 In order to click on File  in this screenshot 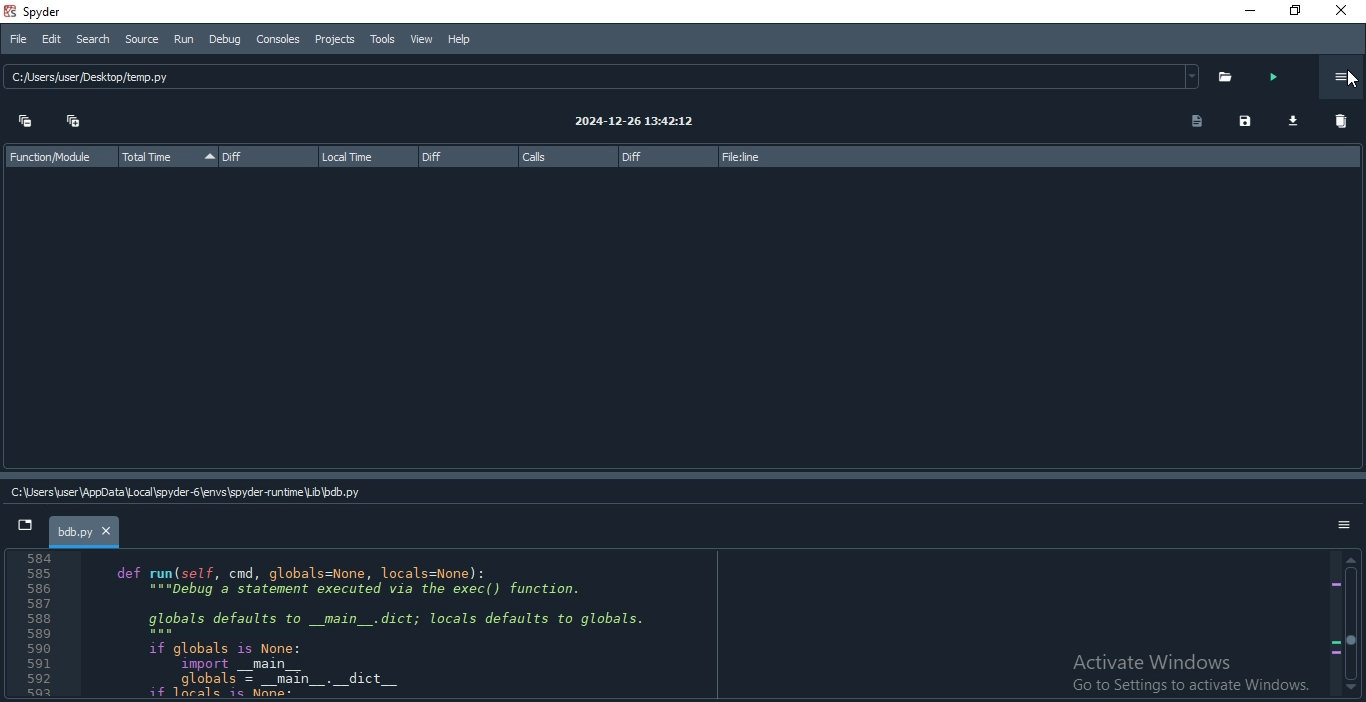, I will do `click(18, 37)`.